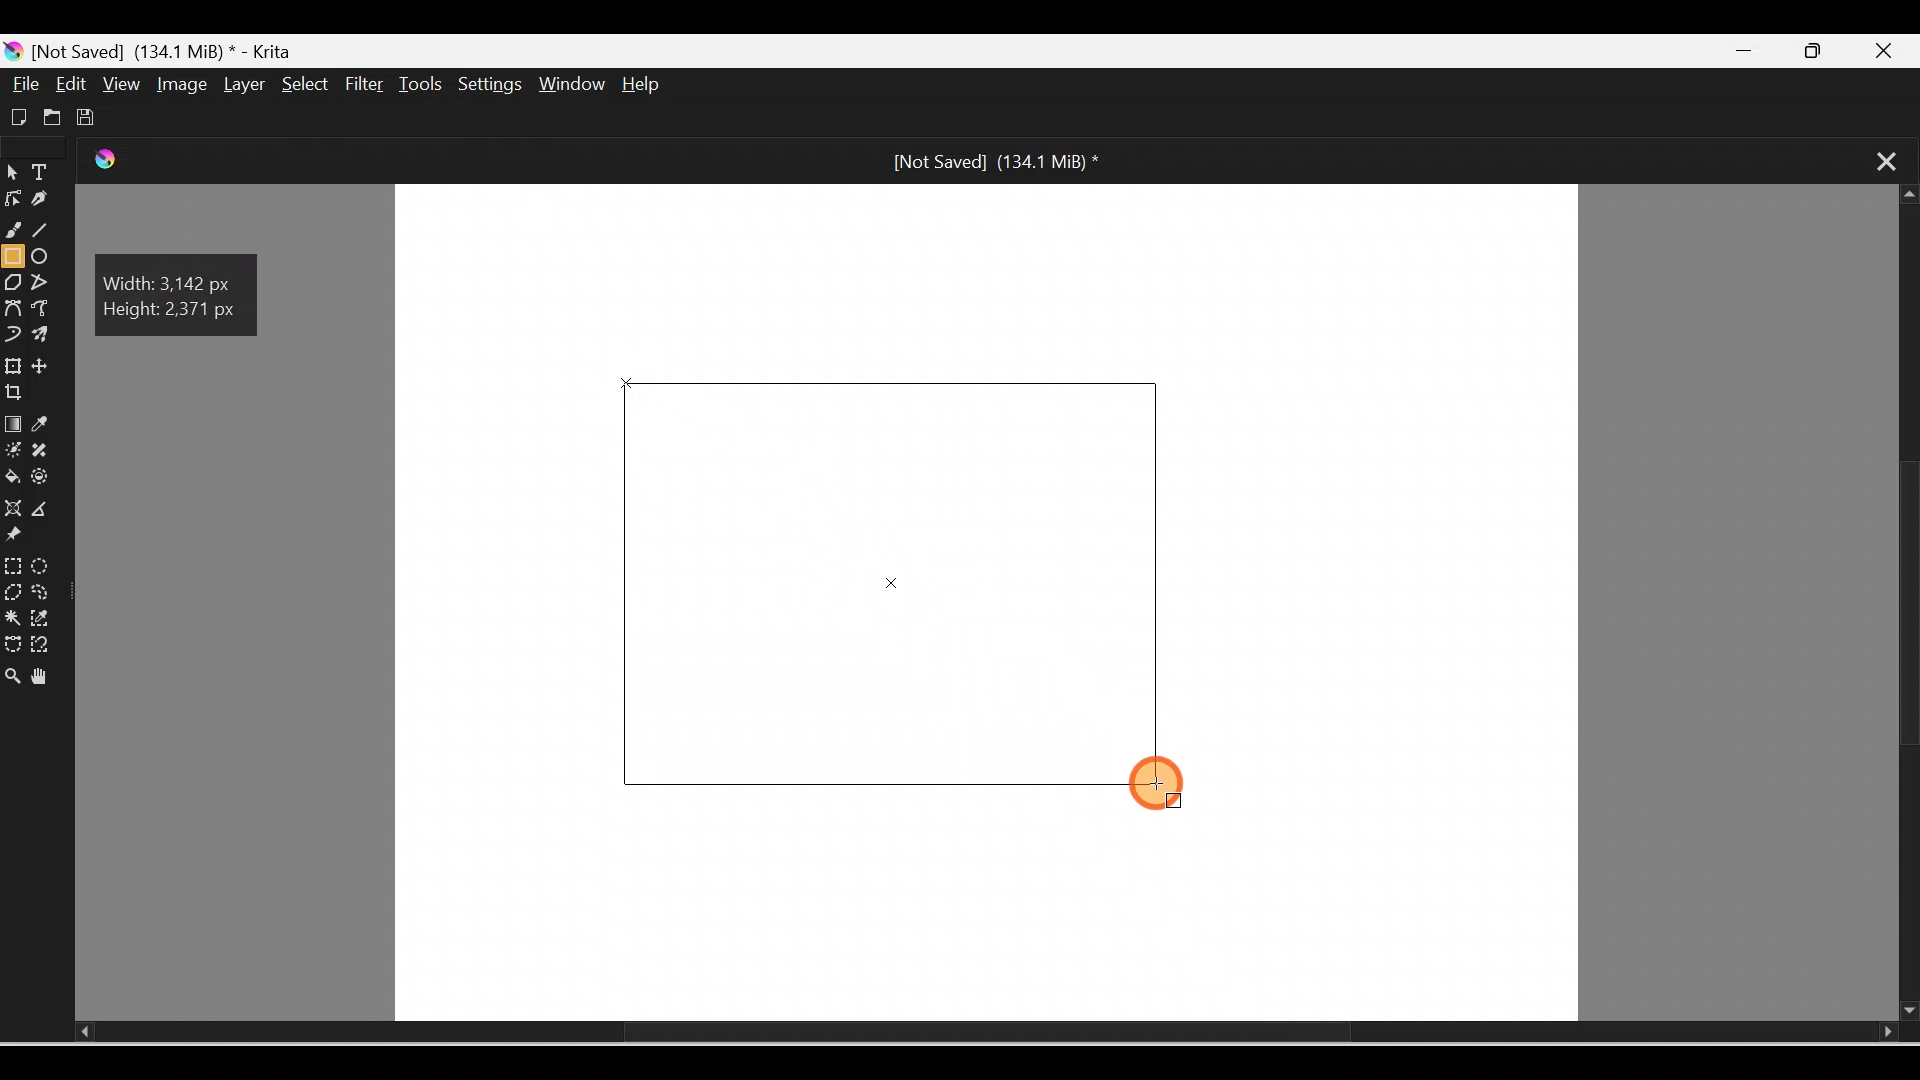 The image size is (1920, 1080). Describe the element at coordinates (47, 425) in the screenshot. I see `Sample a color from image/current layer` at that location.